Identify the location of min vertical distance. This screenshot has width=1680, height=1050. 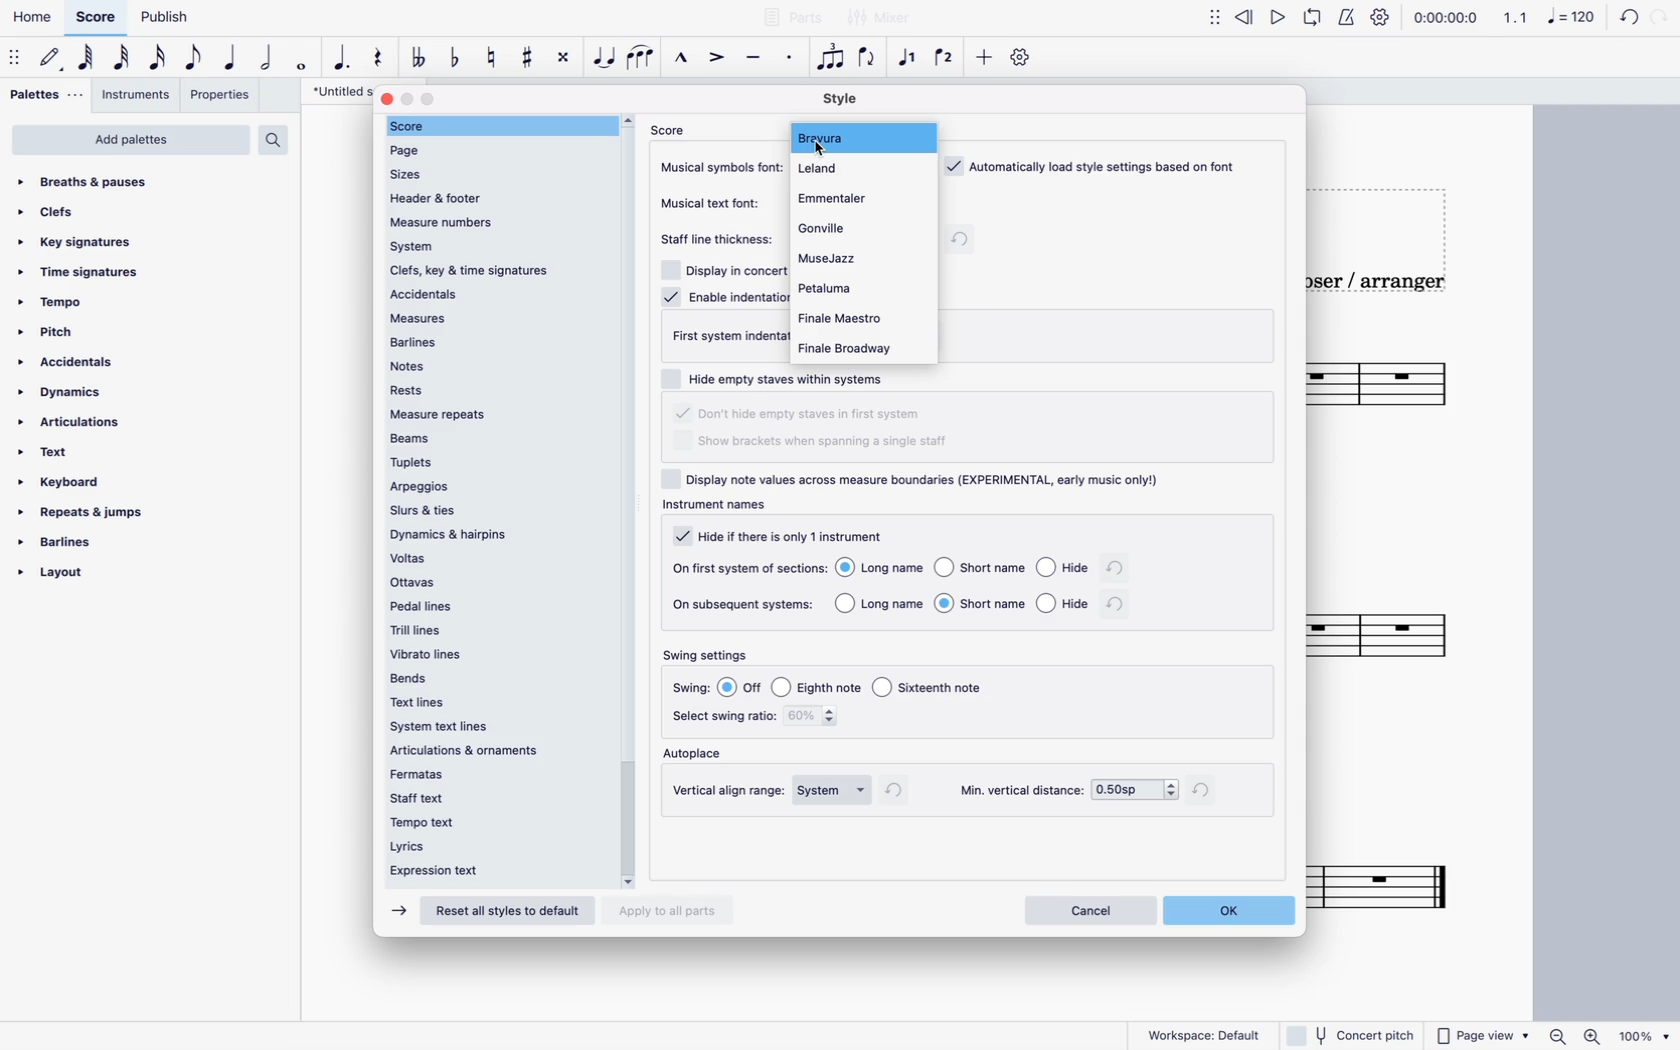
(1135, 791).